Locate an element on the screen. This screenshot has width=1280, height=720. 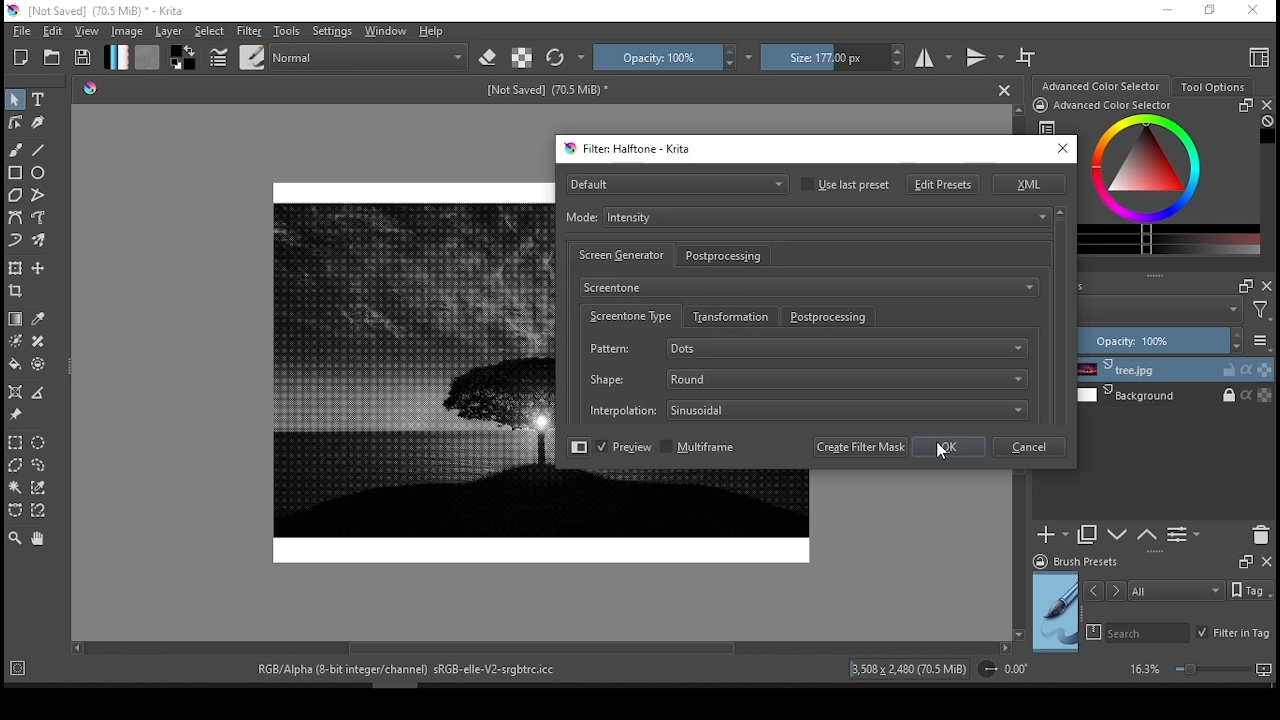
view/change layer properties is located at coordinates (1188, 535).